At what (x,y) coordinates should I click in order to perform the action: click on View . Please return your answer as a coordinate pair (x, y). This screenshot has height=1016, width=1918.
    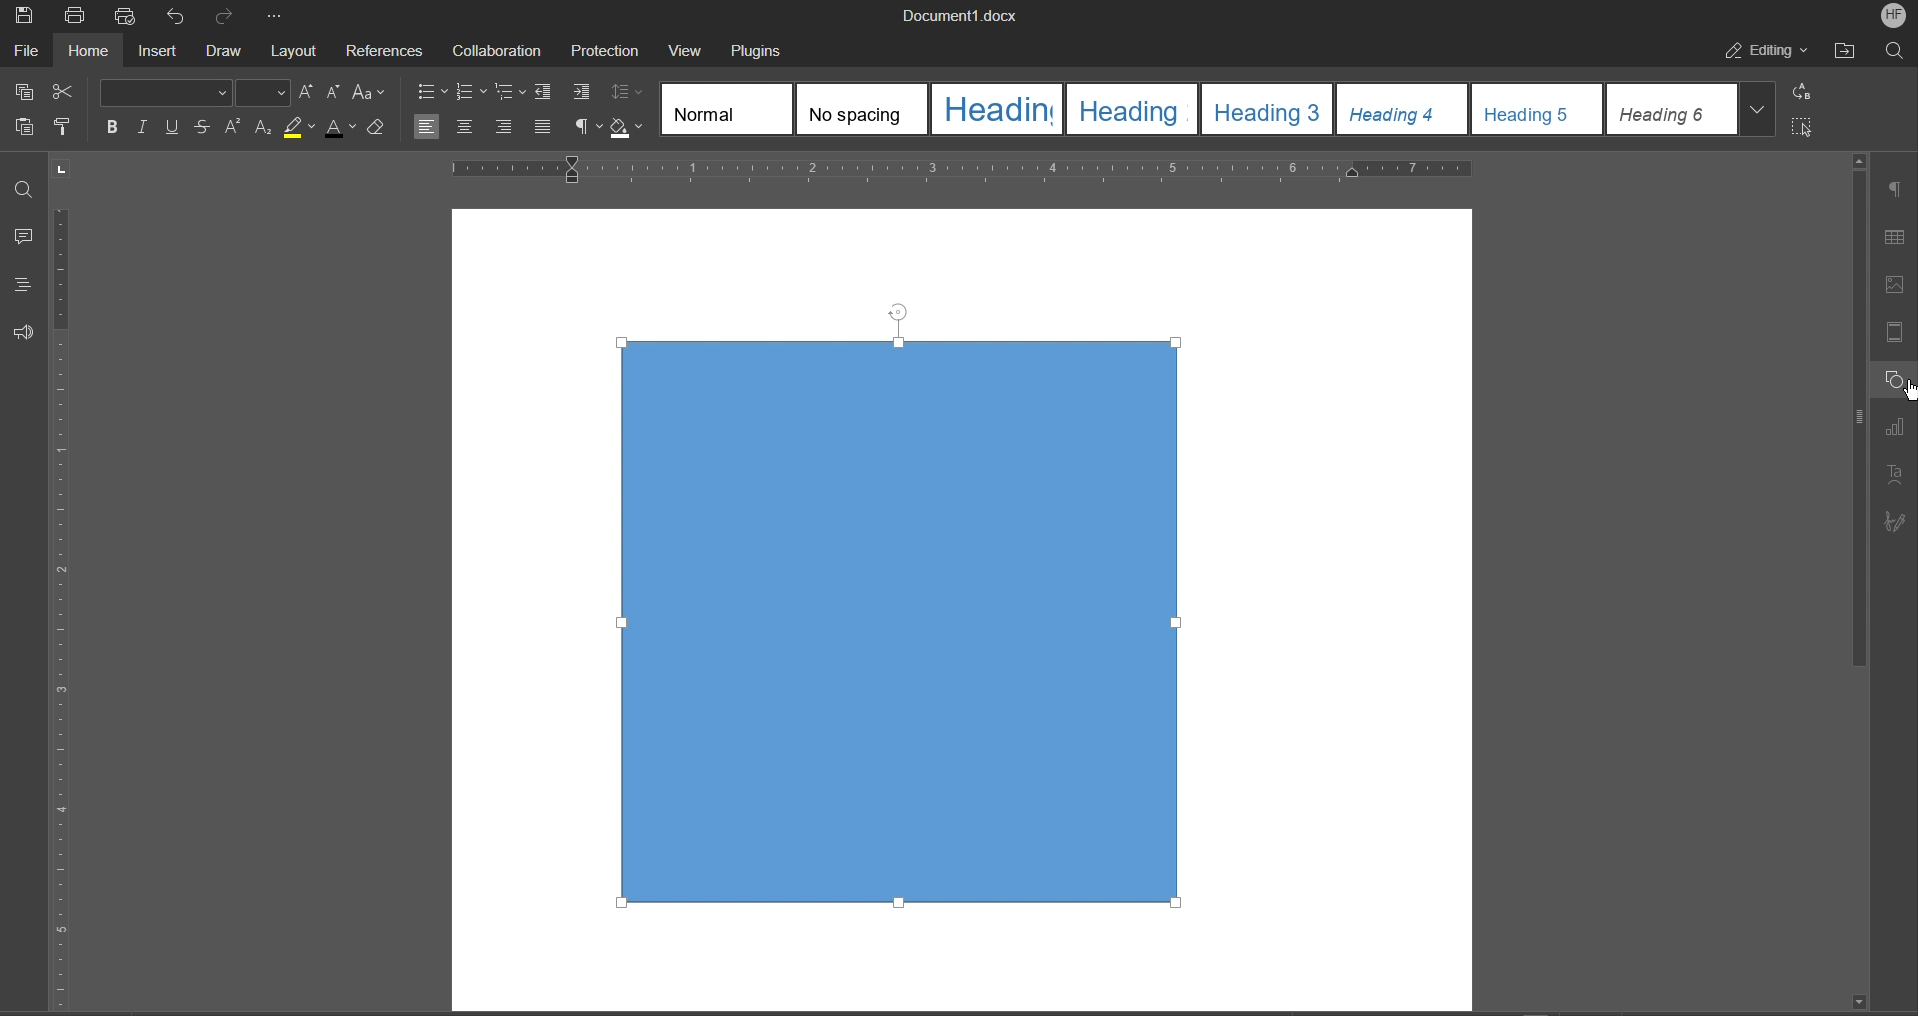
    Looking at the image, I should click on (692, 50).